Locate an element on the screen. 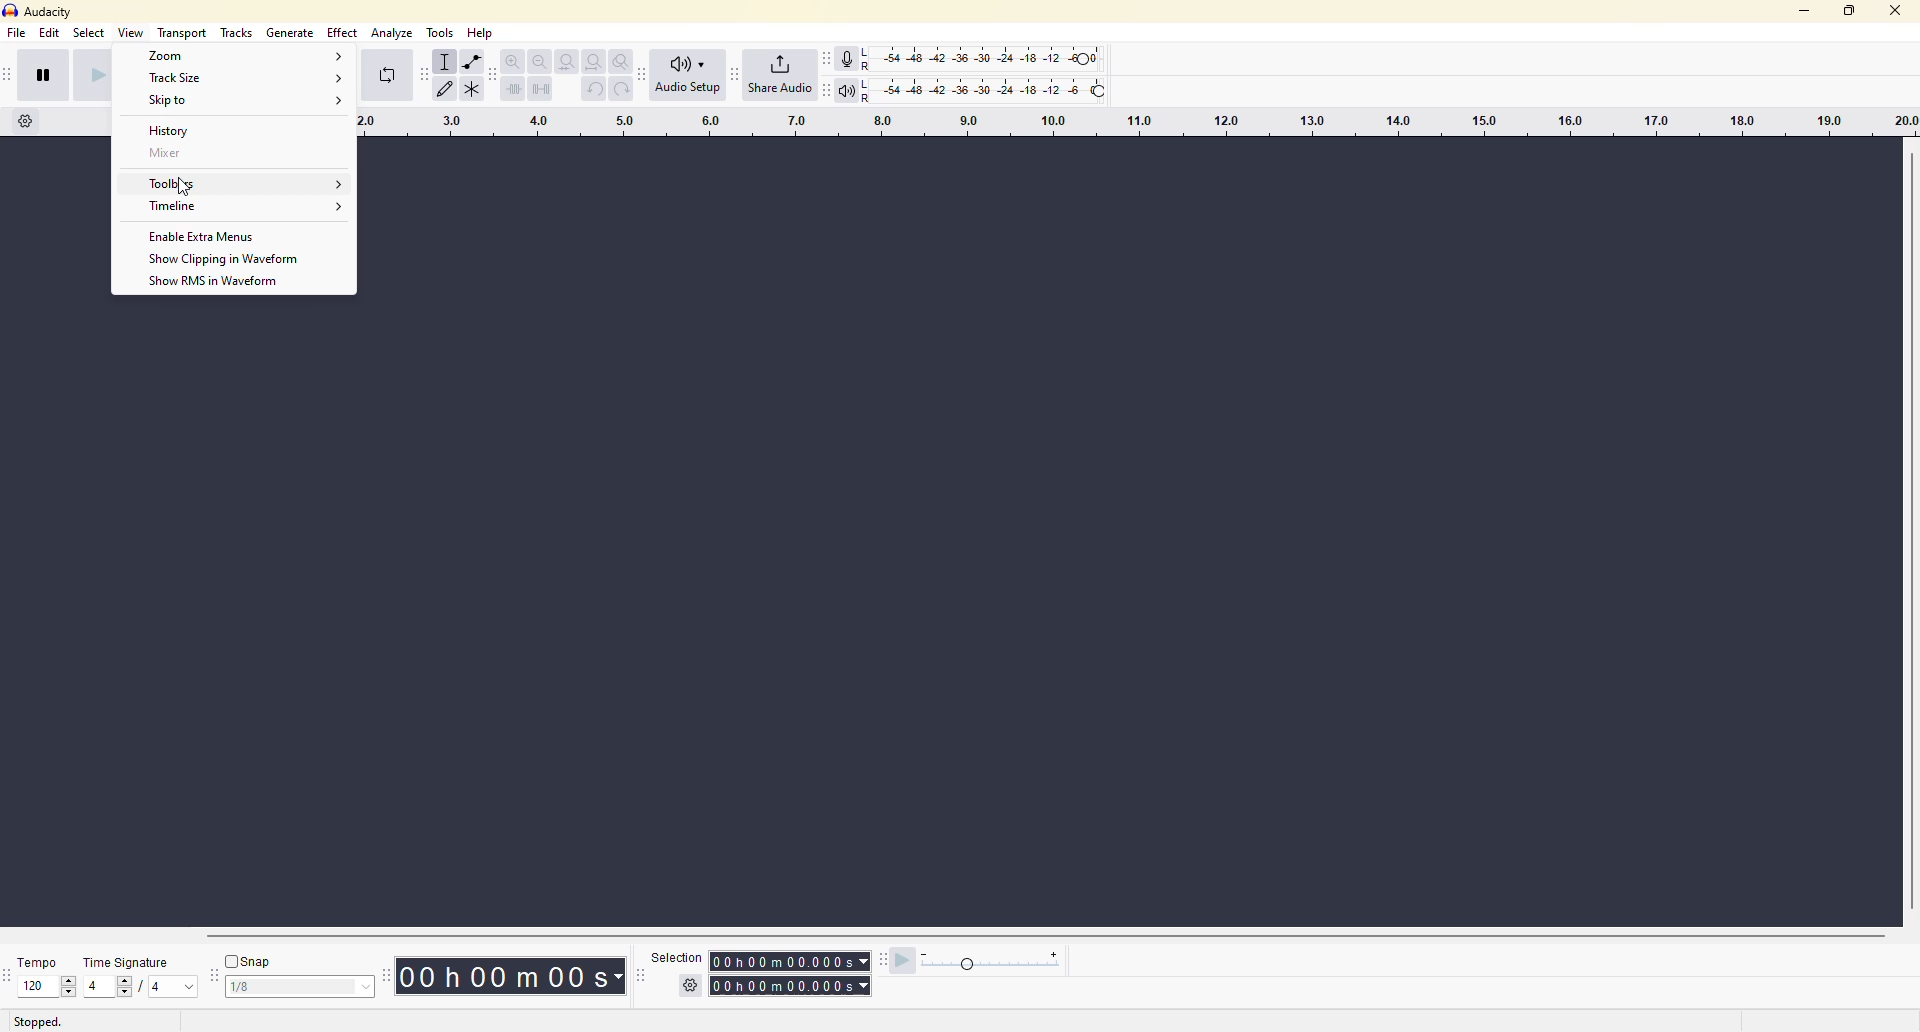 This screenshot has width=1920, height=1032. tempo is located at coordinates (35, 963).